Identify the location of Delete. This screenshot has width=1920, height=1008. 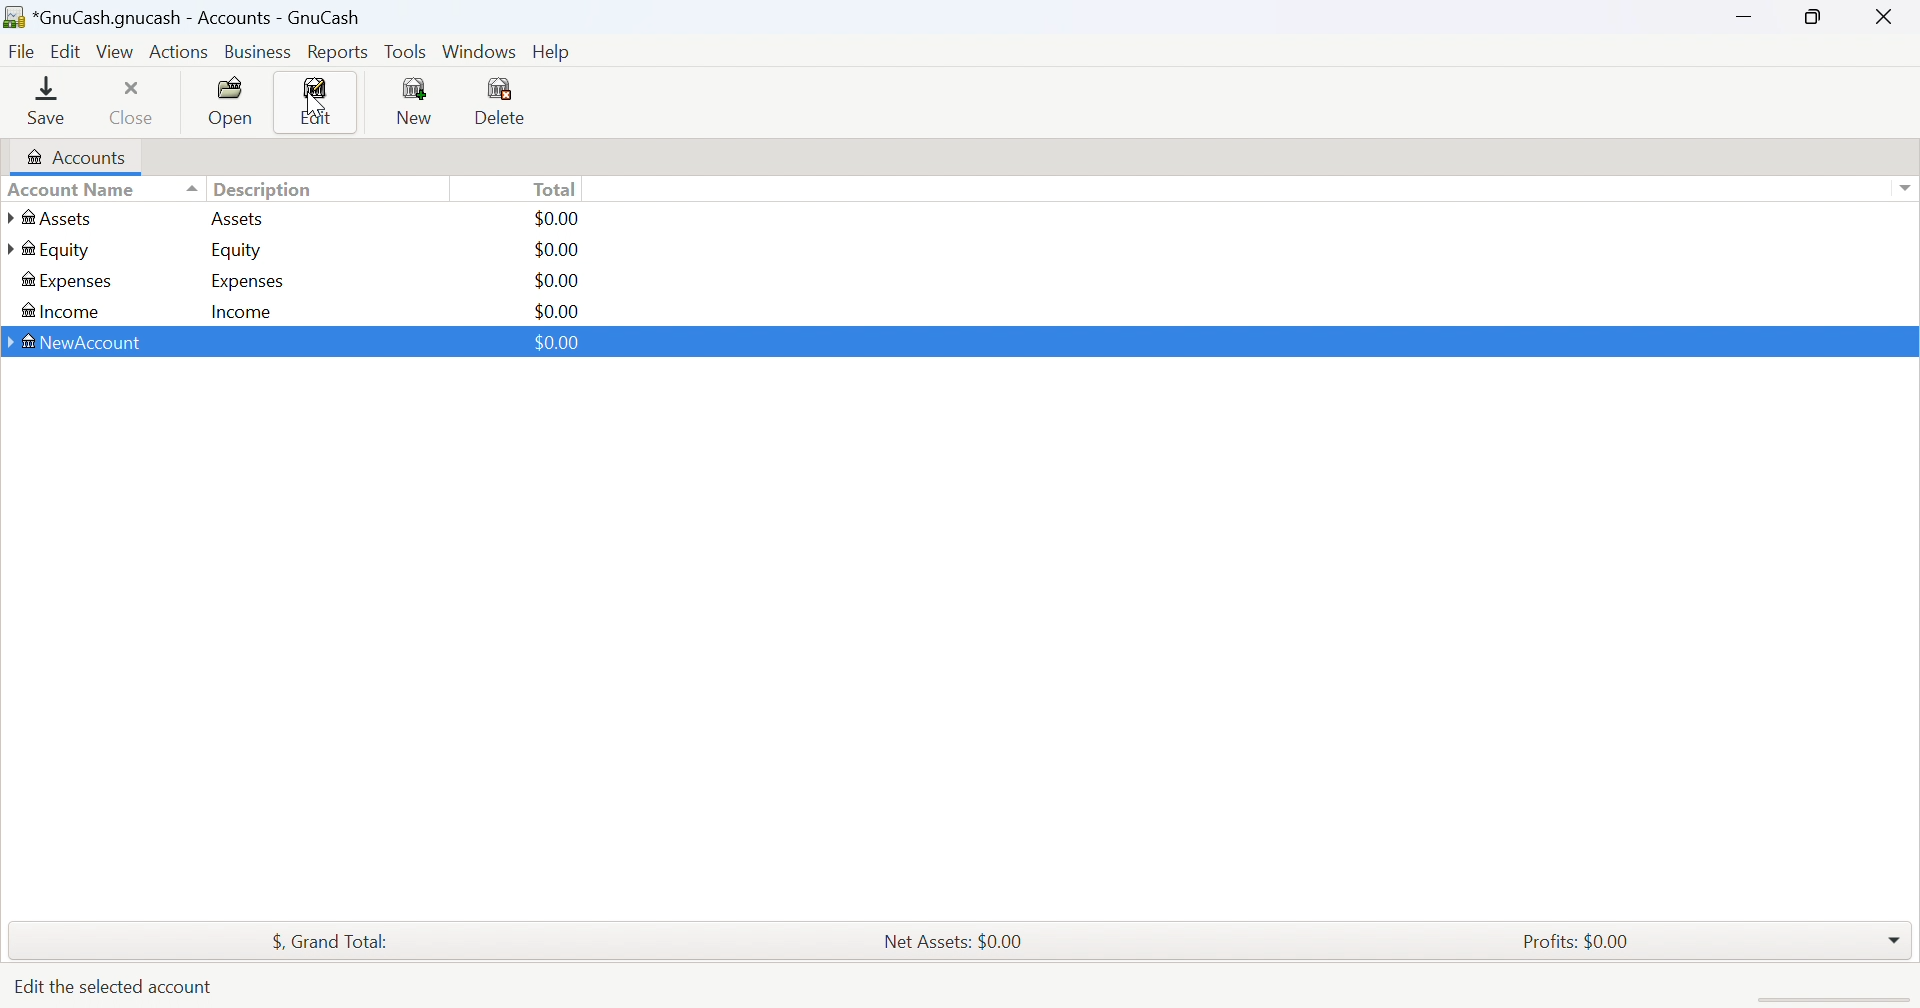
(506, 104).